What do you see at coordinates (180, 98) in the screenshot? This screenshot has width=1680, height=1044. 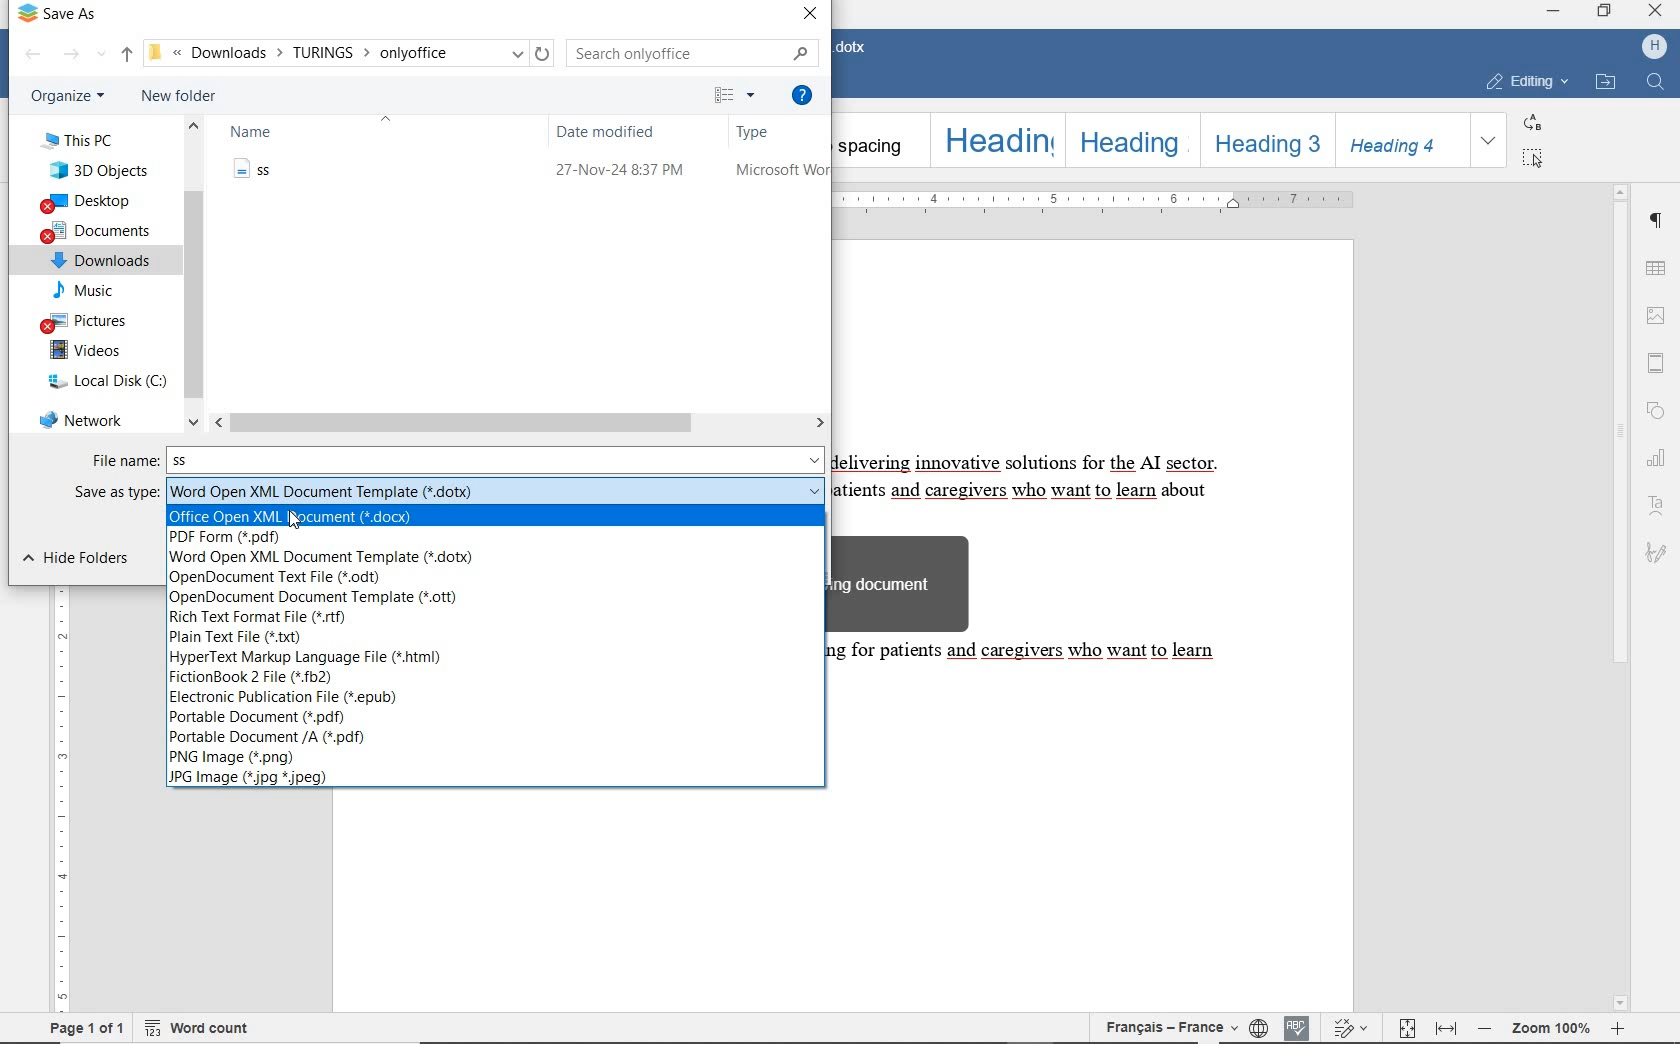 I see `NEW FOLDER` at bounding box center [180, 98].